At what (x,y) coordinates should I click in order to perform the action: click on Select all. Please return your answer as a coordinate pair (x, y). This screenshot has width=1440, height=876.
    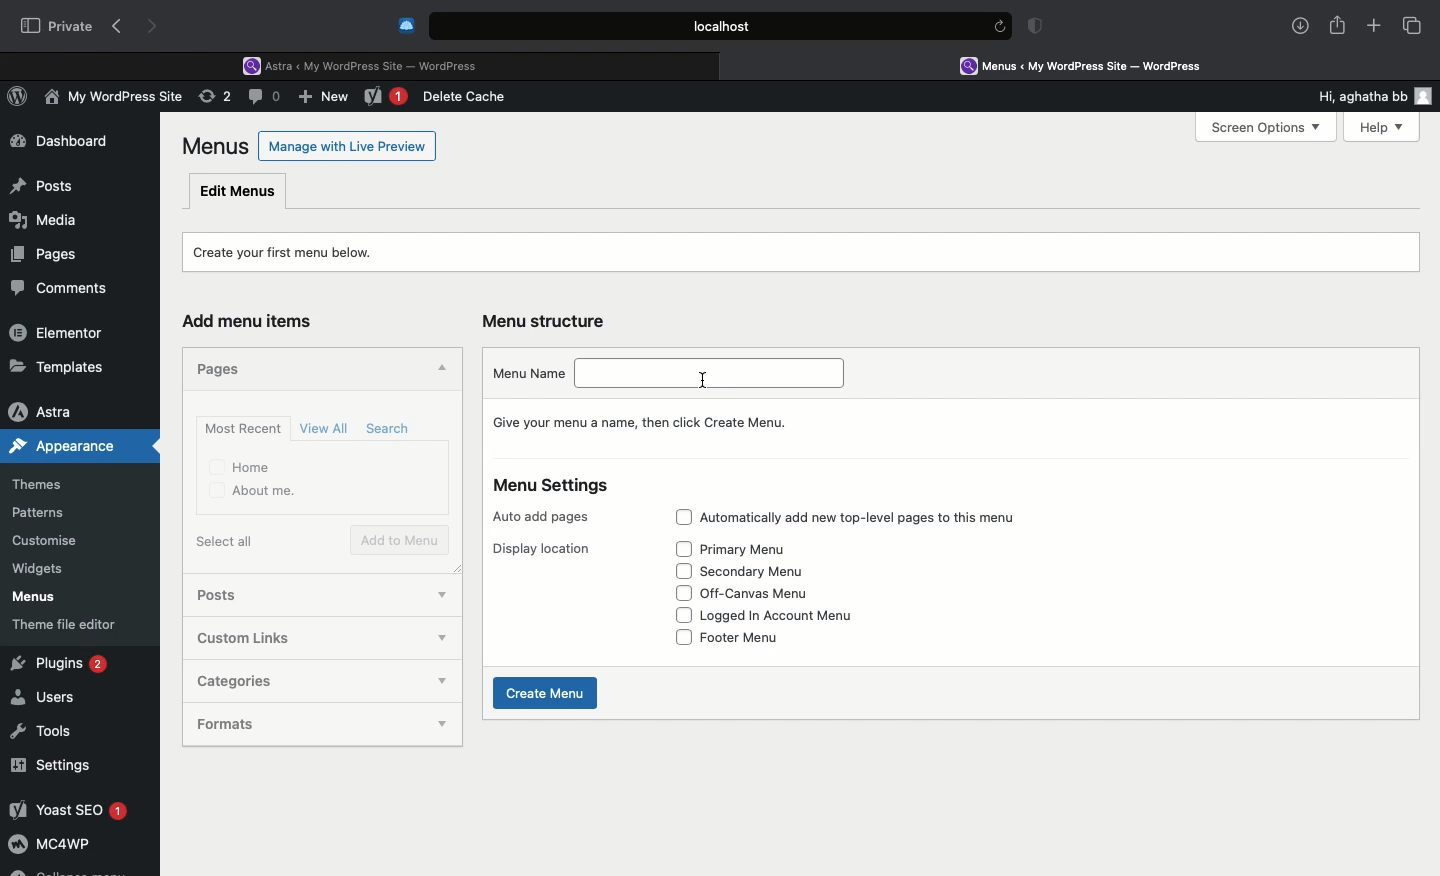
    Looking at the image, I should click on (229, 541).